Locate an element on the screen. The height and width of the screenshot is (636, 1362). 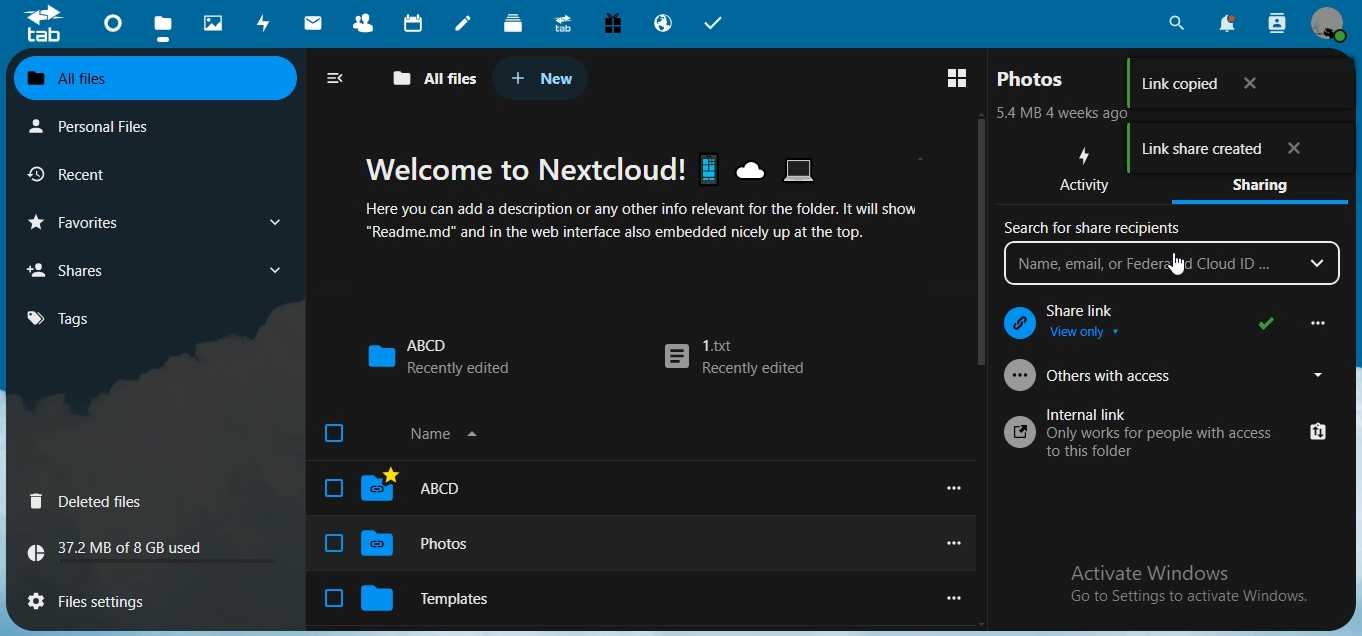
check box is located at coordinates (333, 435).